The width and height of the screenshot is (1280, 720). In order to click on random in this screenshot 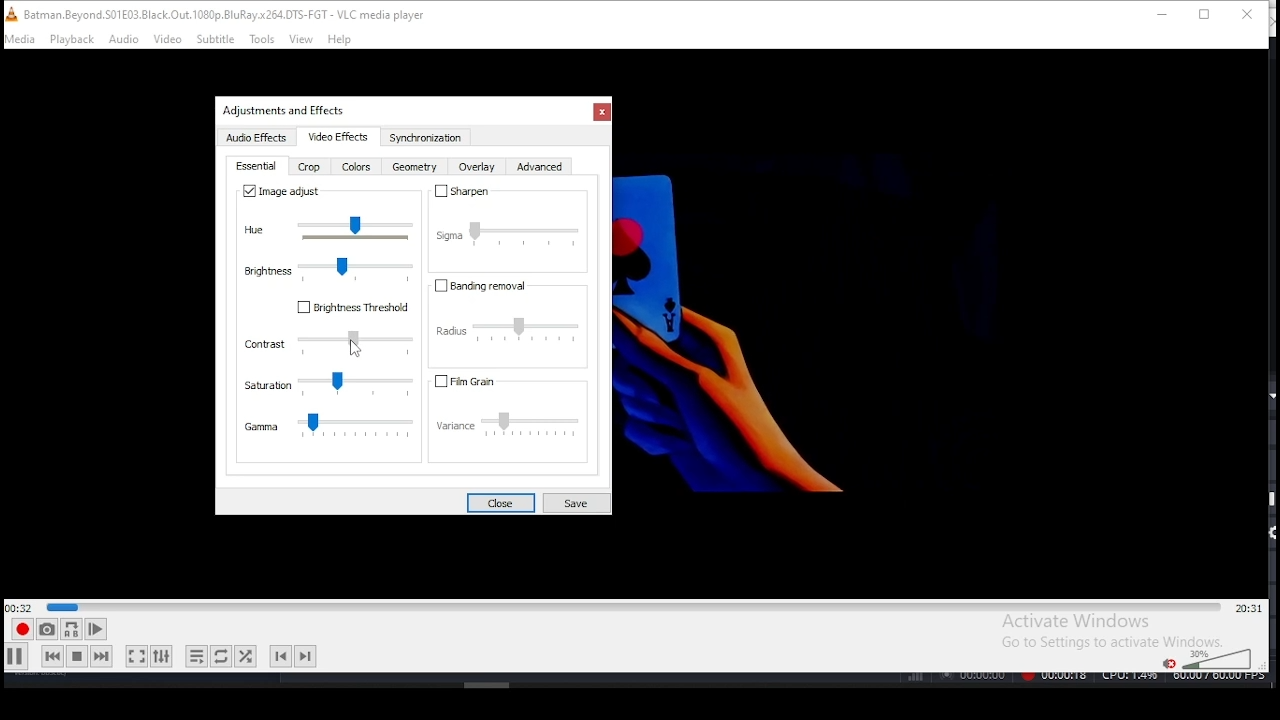, I will do `click(246, 655)`.